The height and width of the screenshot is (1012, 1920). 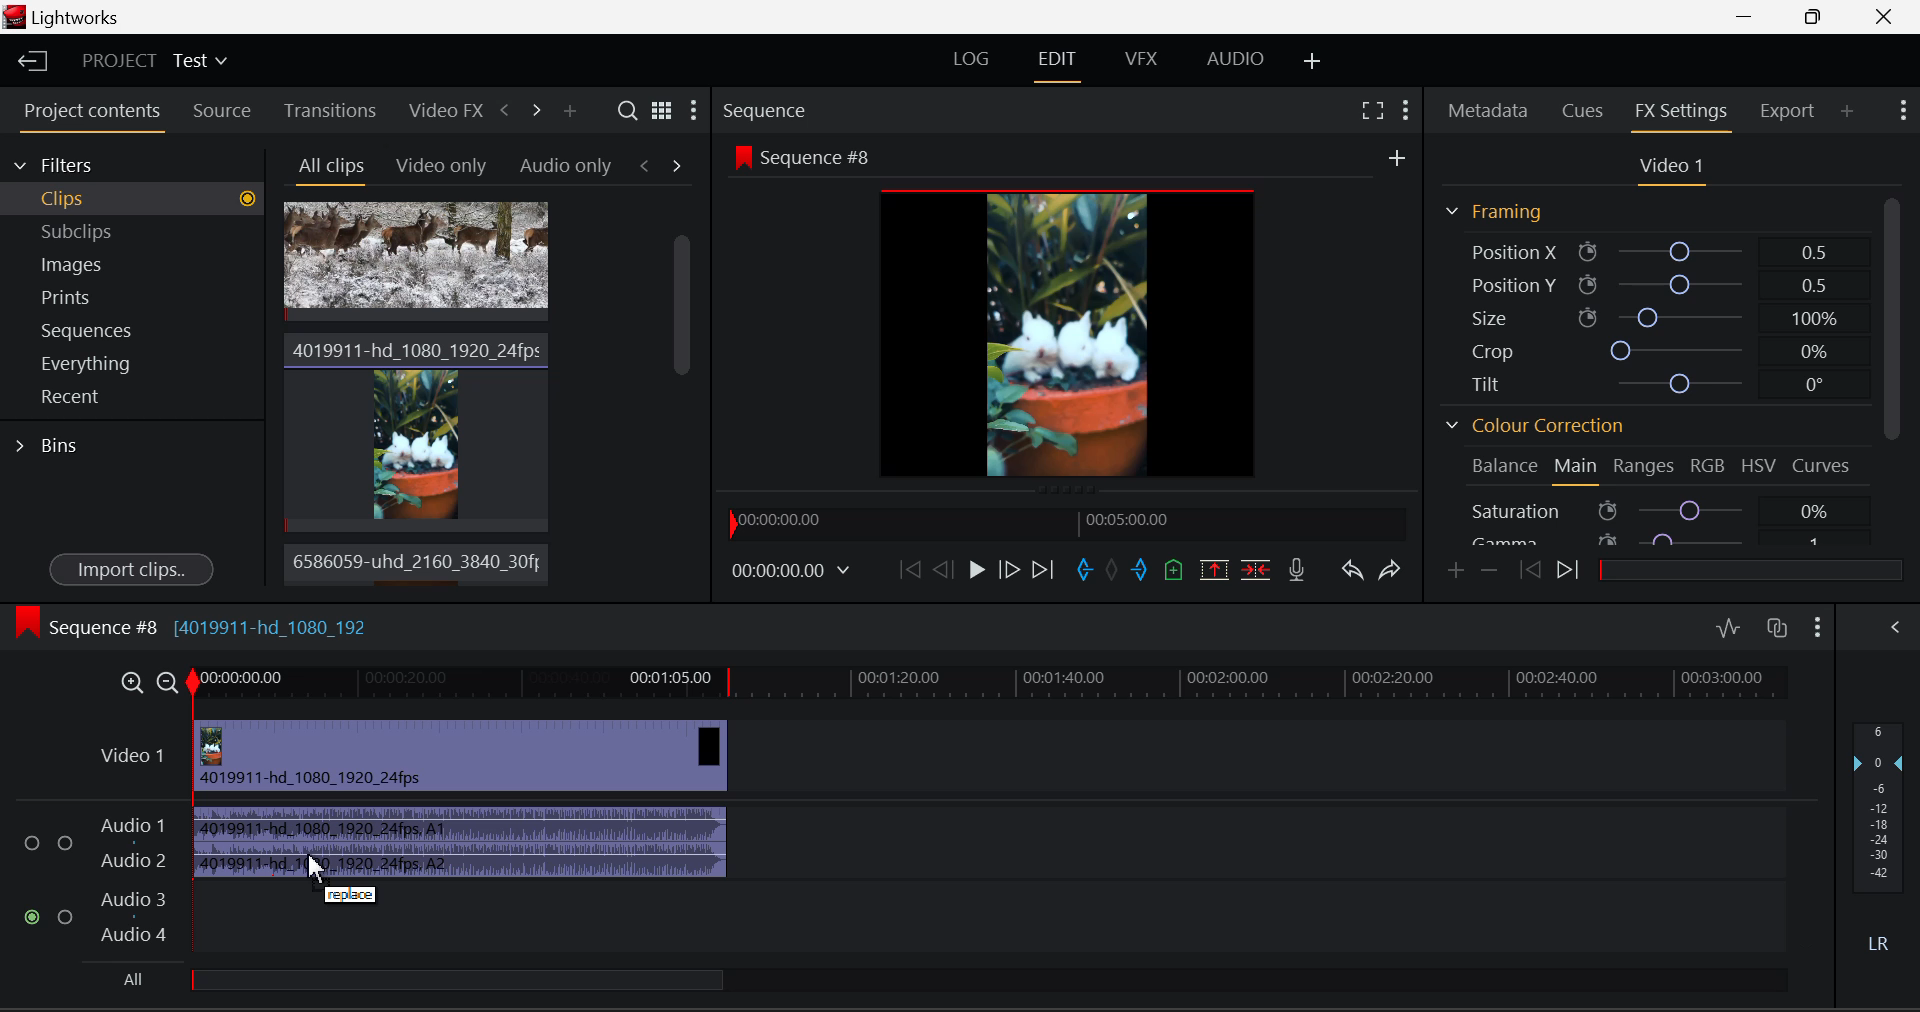 What do you see at coordinates (1706, 464) in the screenshot?
I see `RGB` at bounding box center [1706, 464].